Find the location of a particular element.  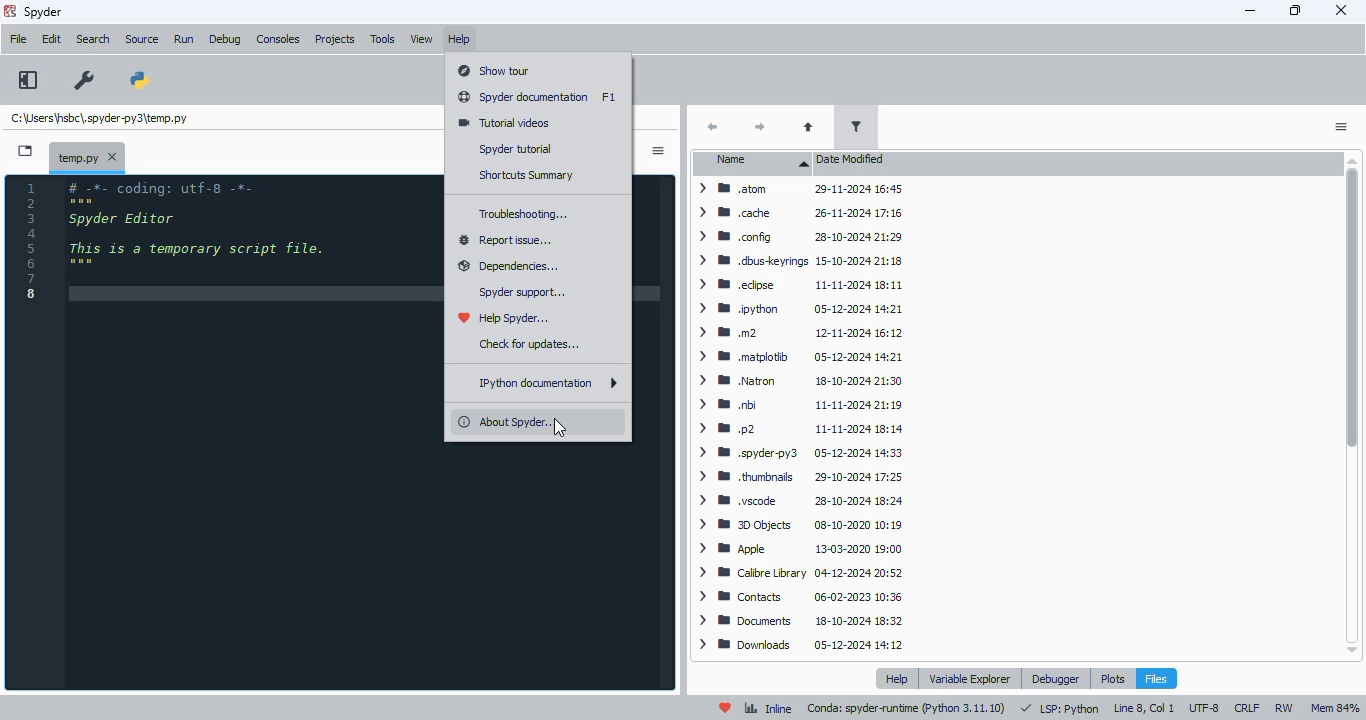

debugger is located at coordinates (1057, 679).